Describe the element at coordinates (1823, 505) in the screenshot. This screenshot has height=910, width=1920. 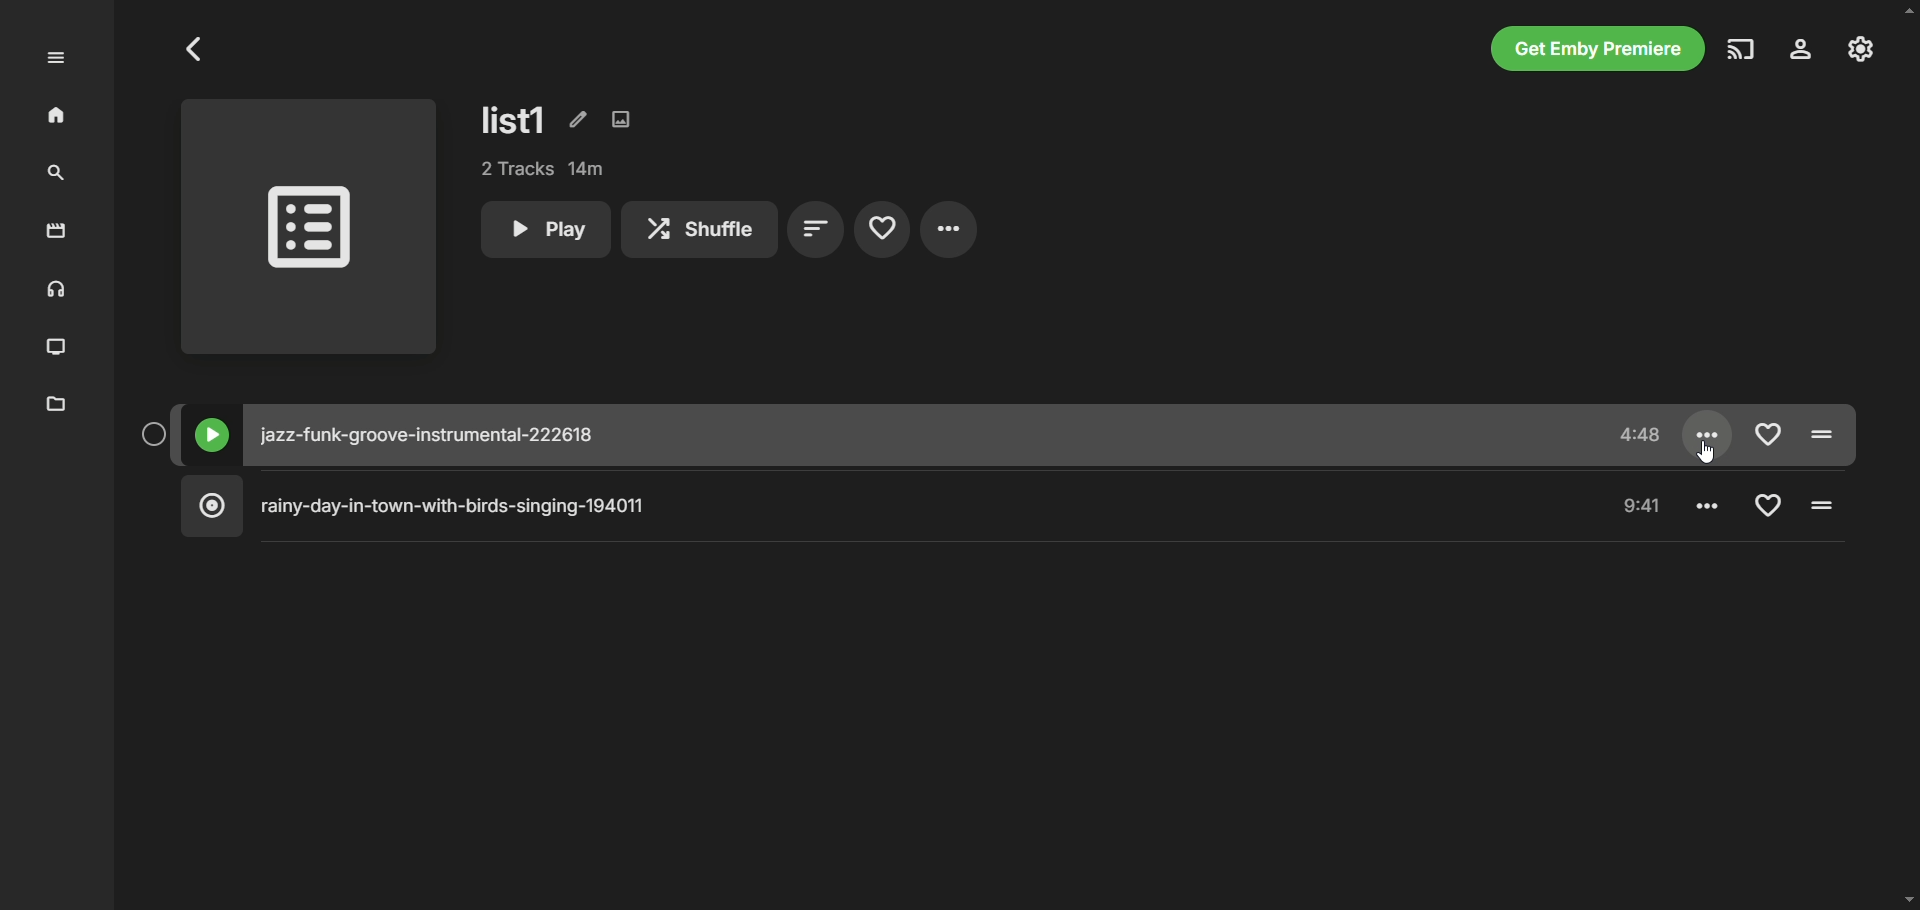
I see `Pause/Play` at that location.